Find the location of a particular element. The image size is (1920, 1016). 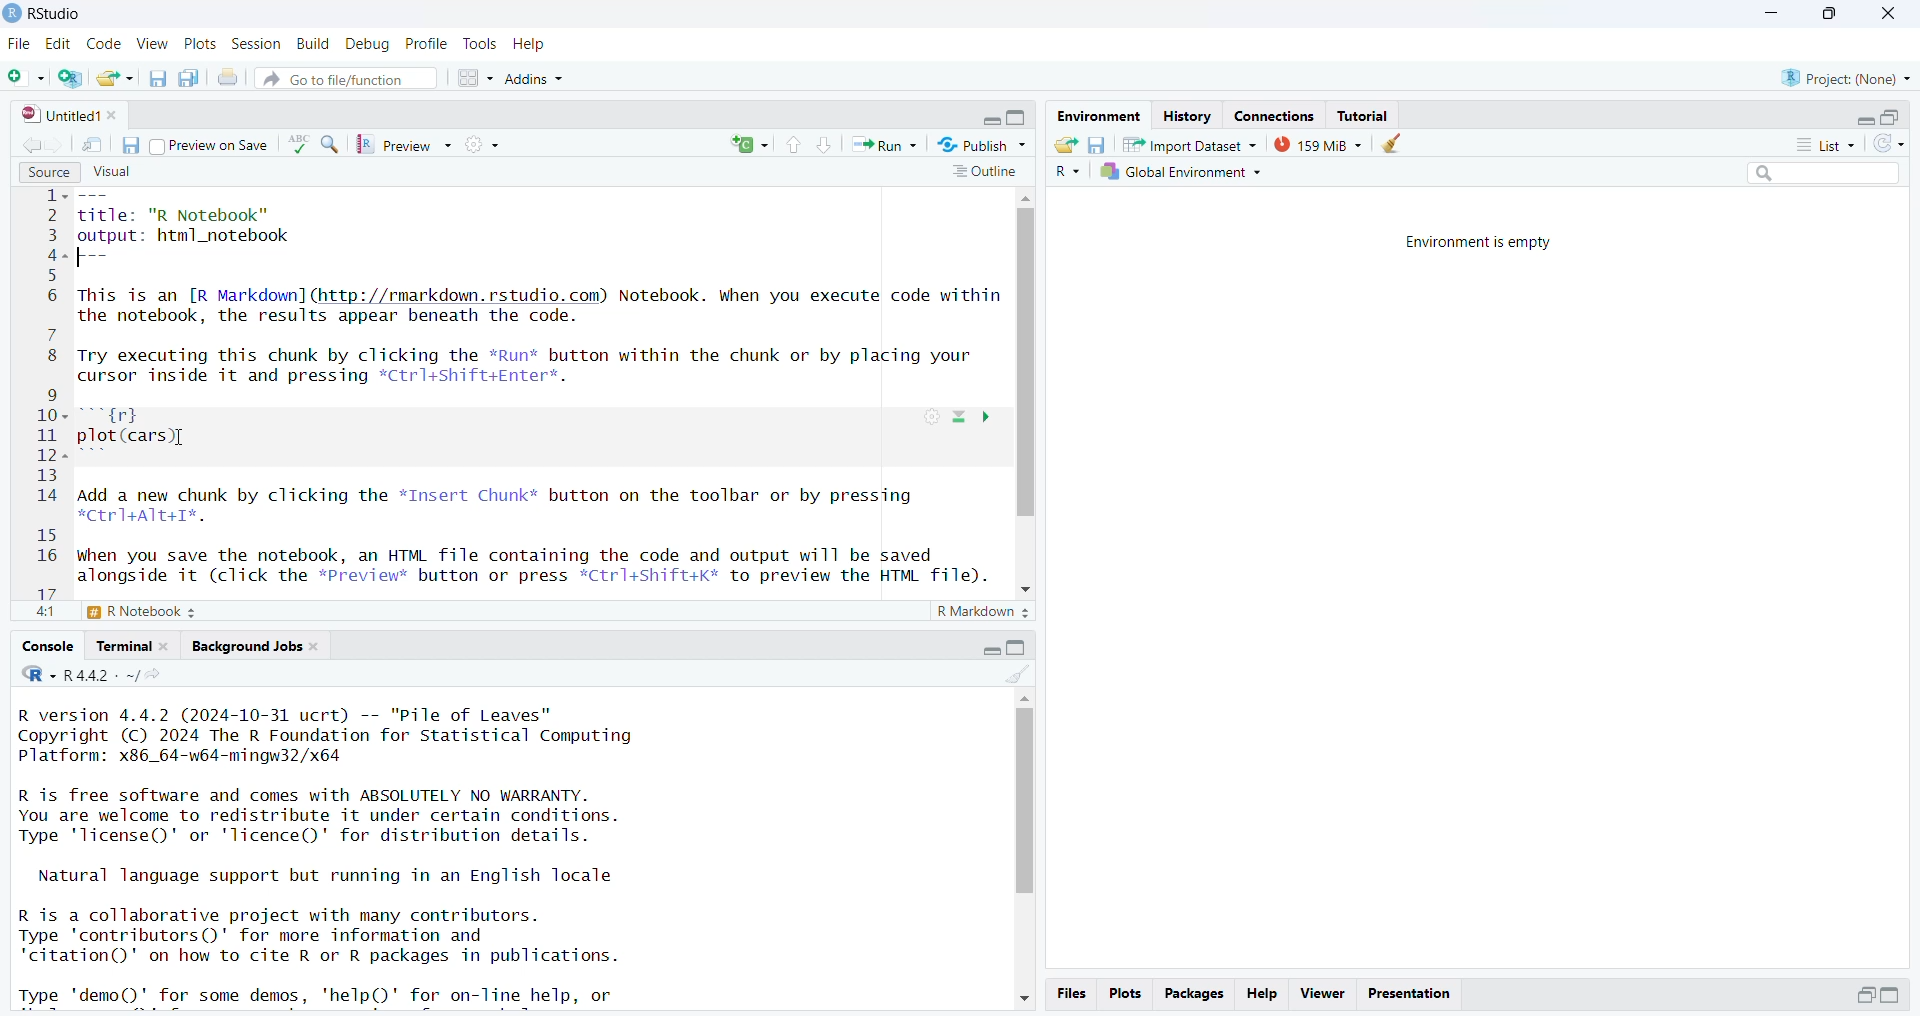

visual is located at coordinates (110, 170).